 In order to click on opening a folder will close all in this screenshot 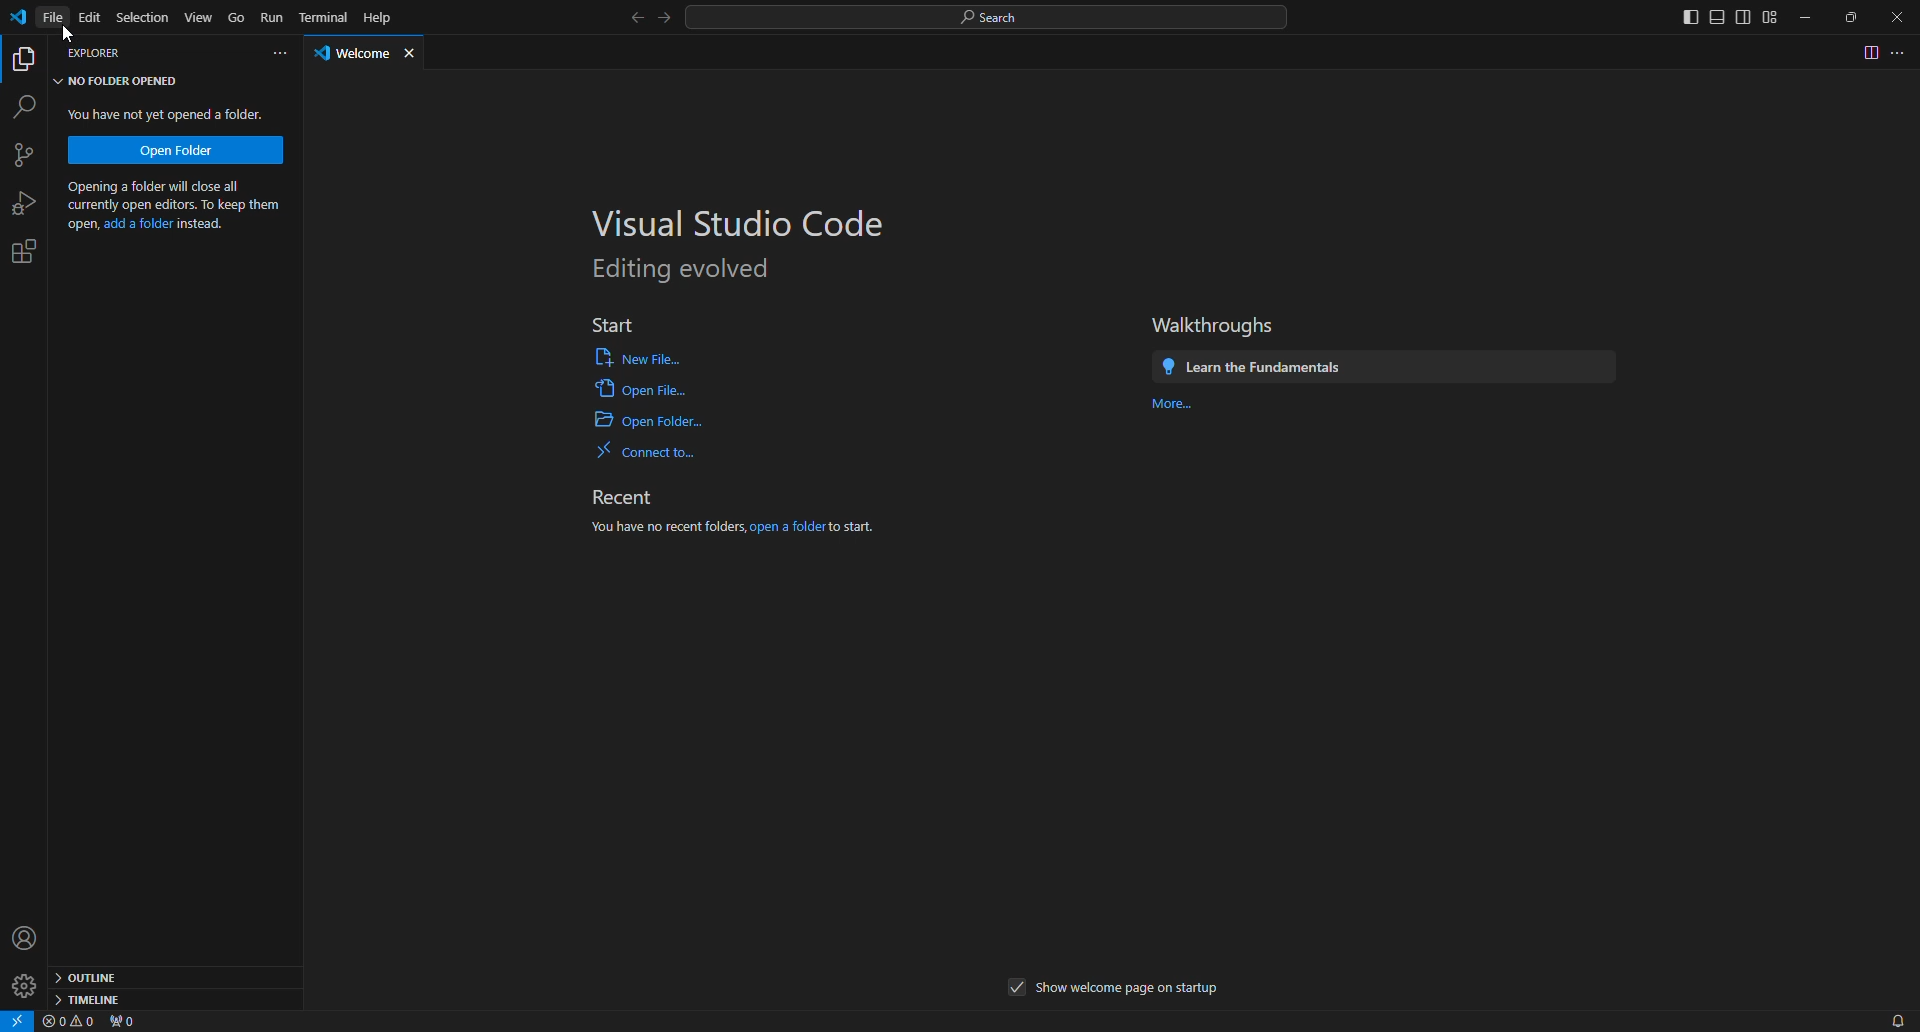, I will do `click(172, 187)`.